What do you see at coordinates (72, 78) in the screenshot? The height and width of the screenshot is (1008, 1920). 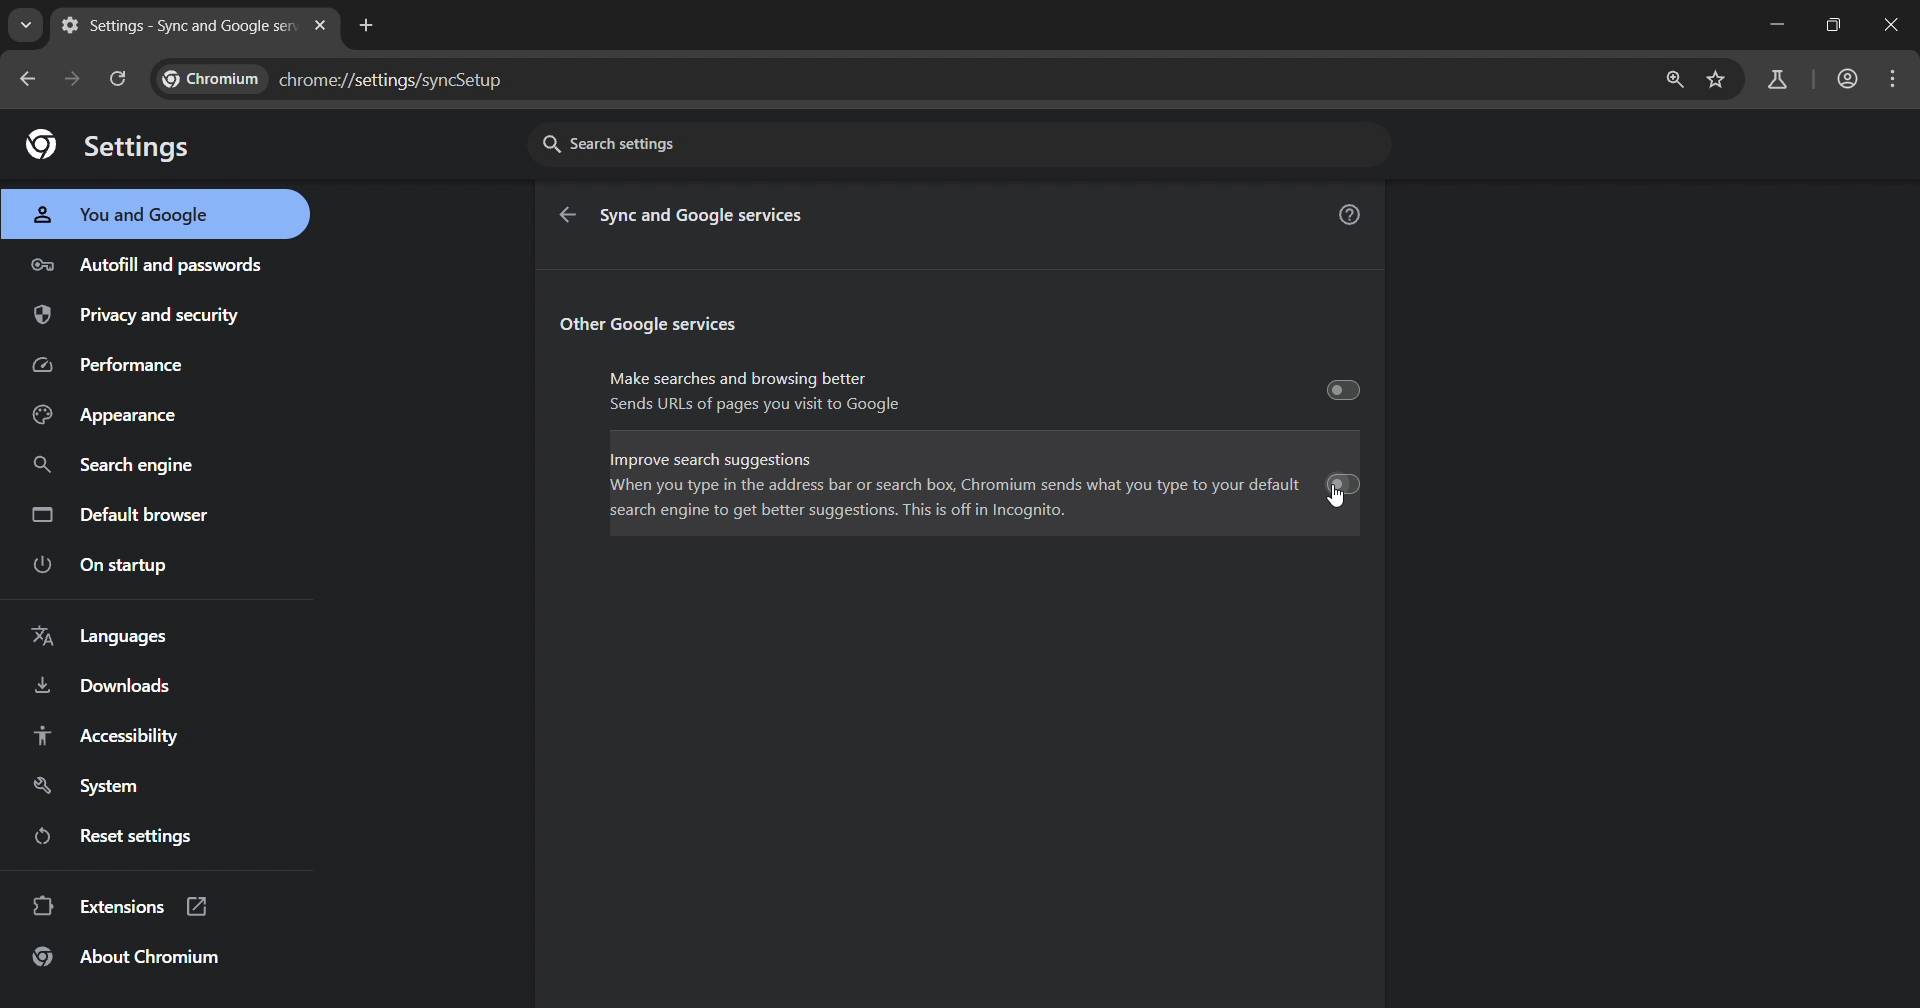 I see `go forward page` at bounding box center [72, 78].